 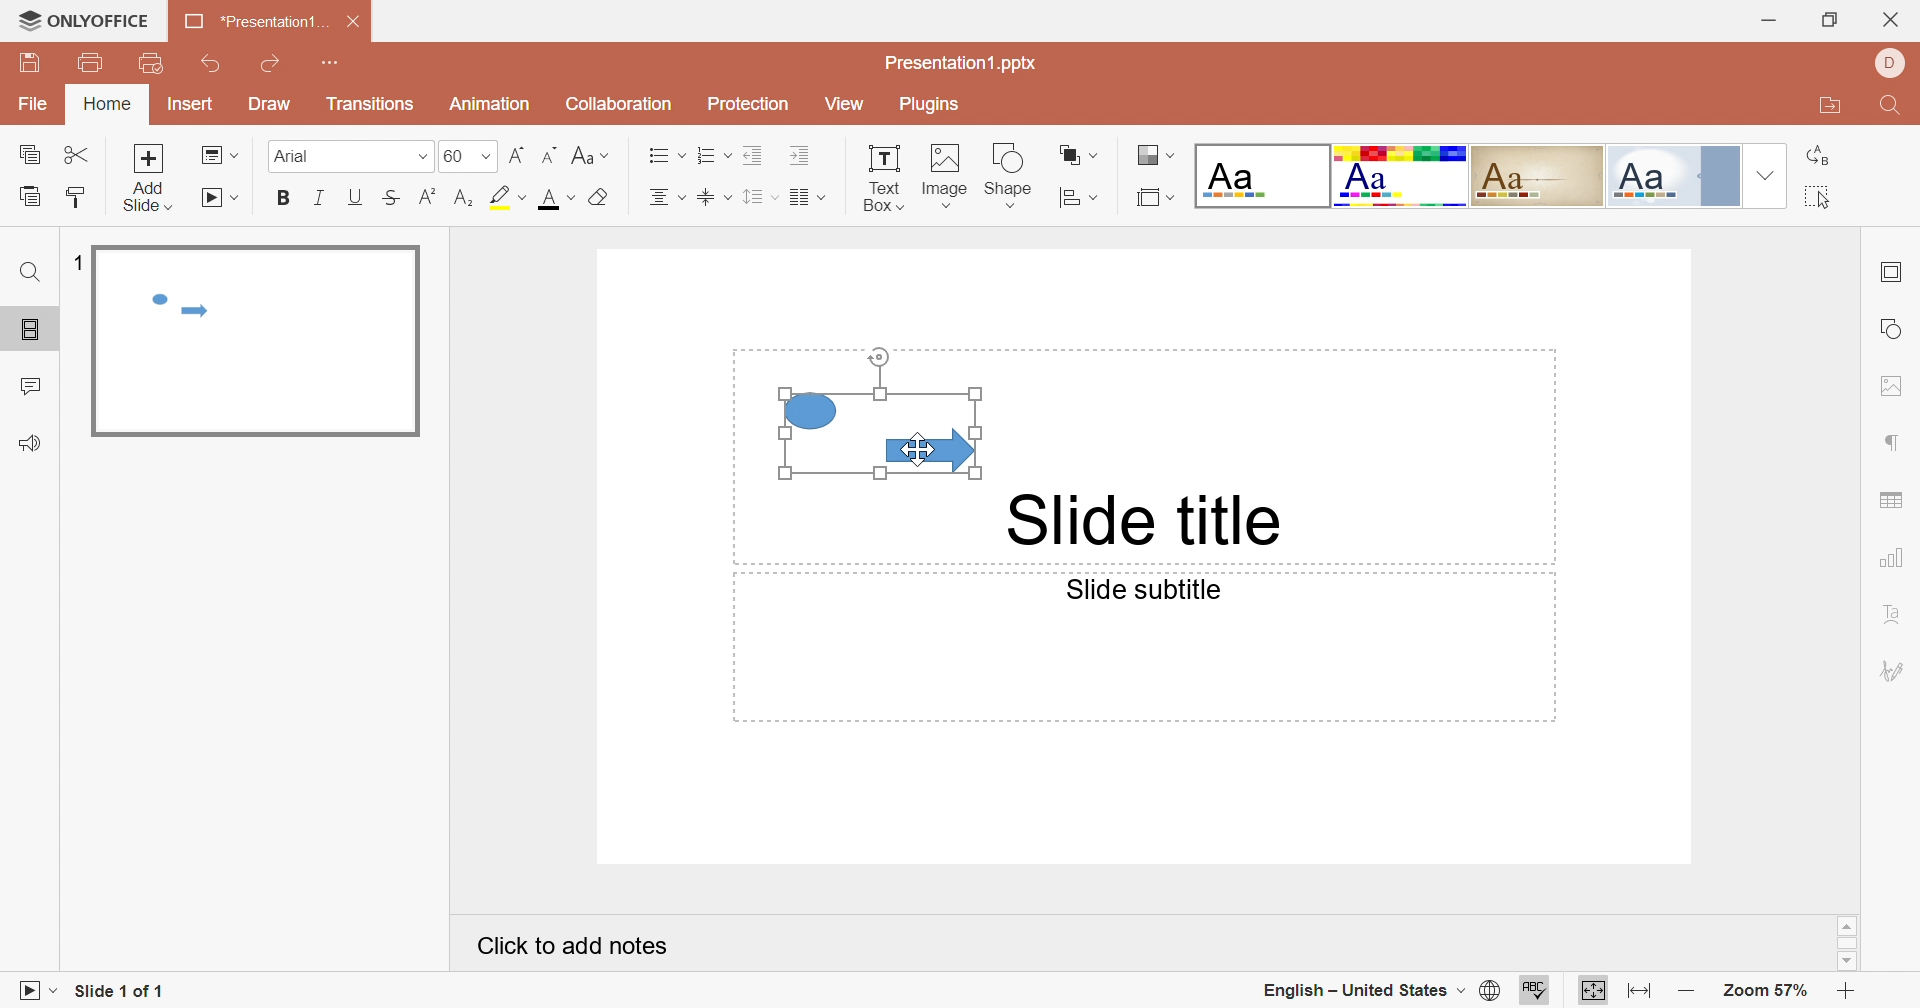 What do you see at coordinates (221, 154) in the screenshot?
I see `Change slide layout` at bounding box center [221, 154].